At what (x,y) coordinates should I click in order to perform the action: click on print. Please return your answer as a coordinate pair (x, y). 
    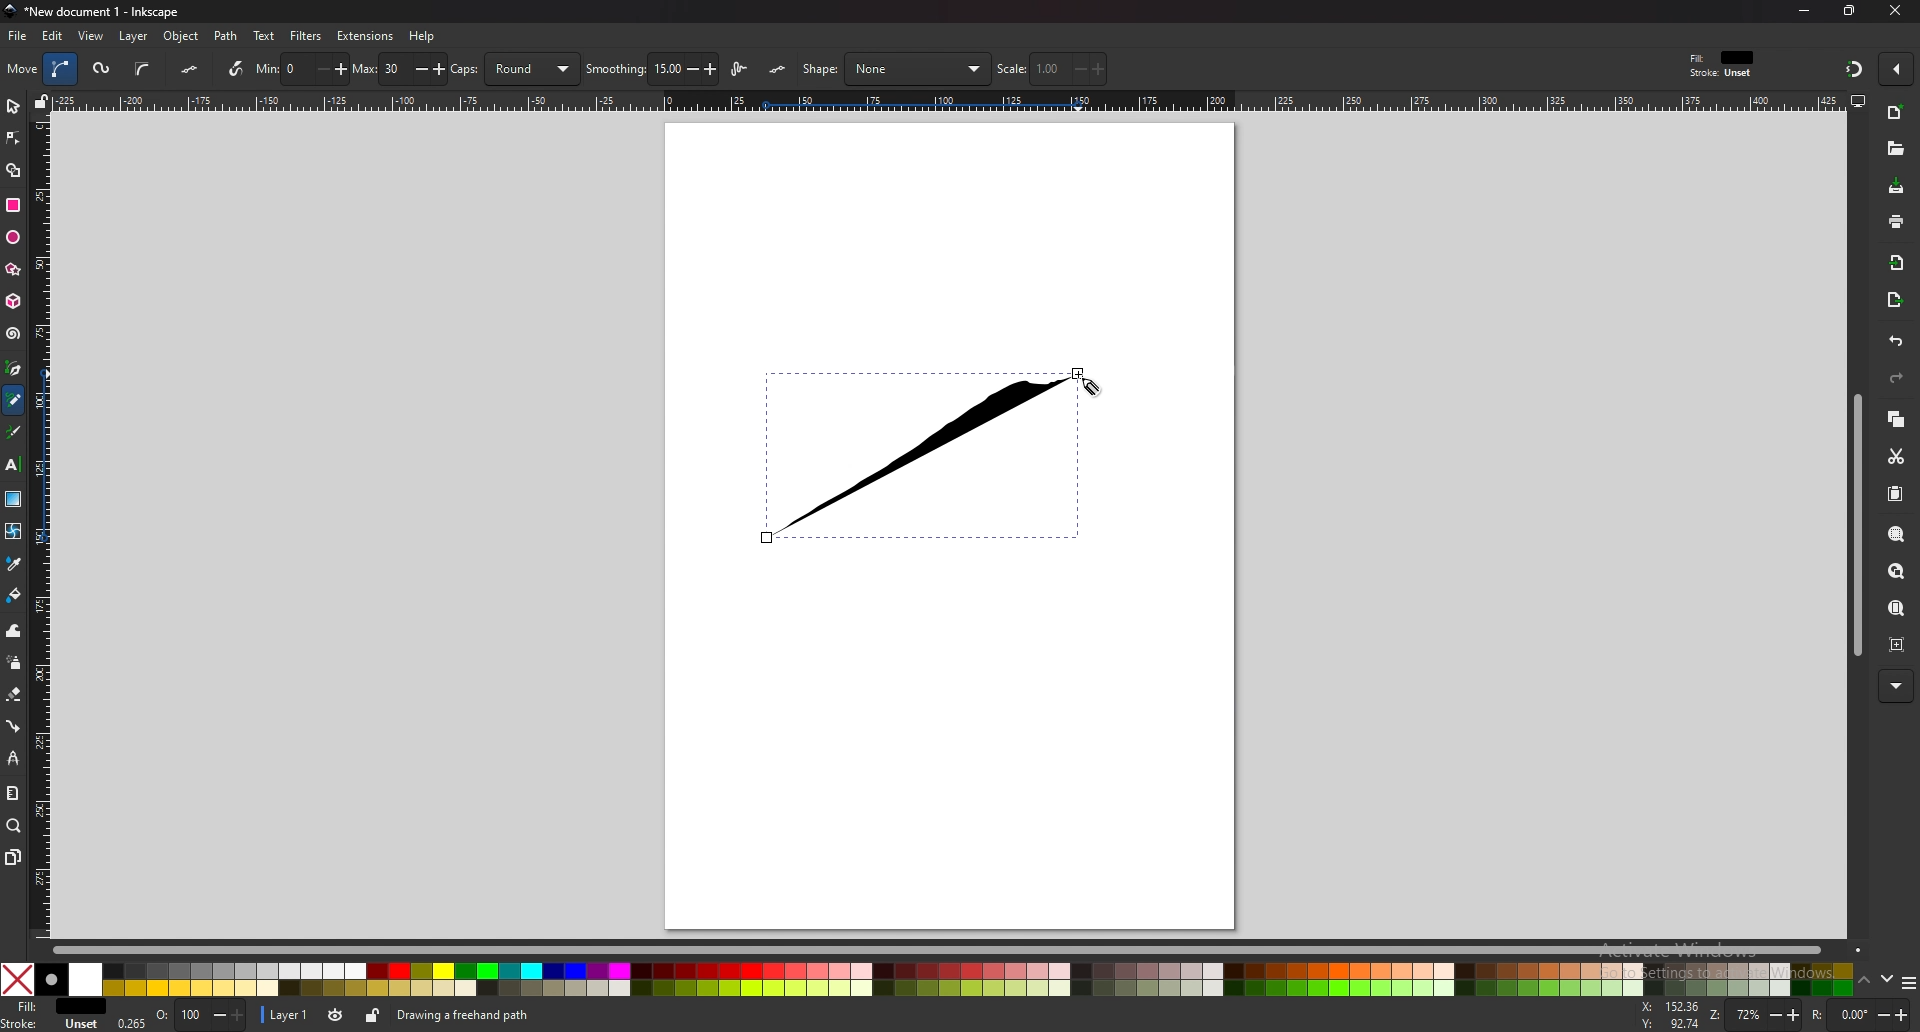
    Looking at the image, I should click on (1893, 221).